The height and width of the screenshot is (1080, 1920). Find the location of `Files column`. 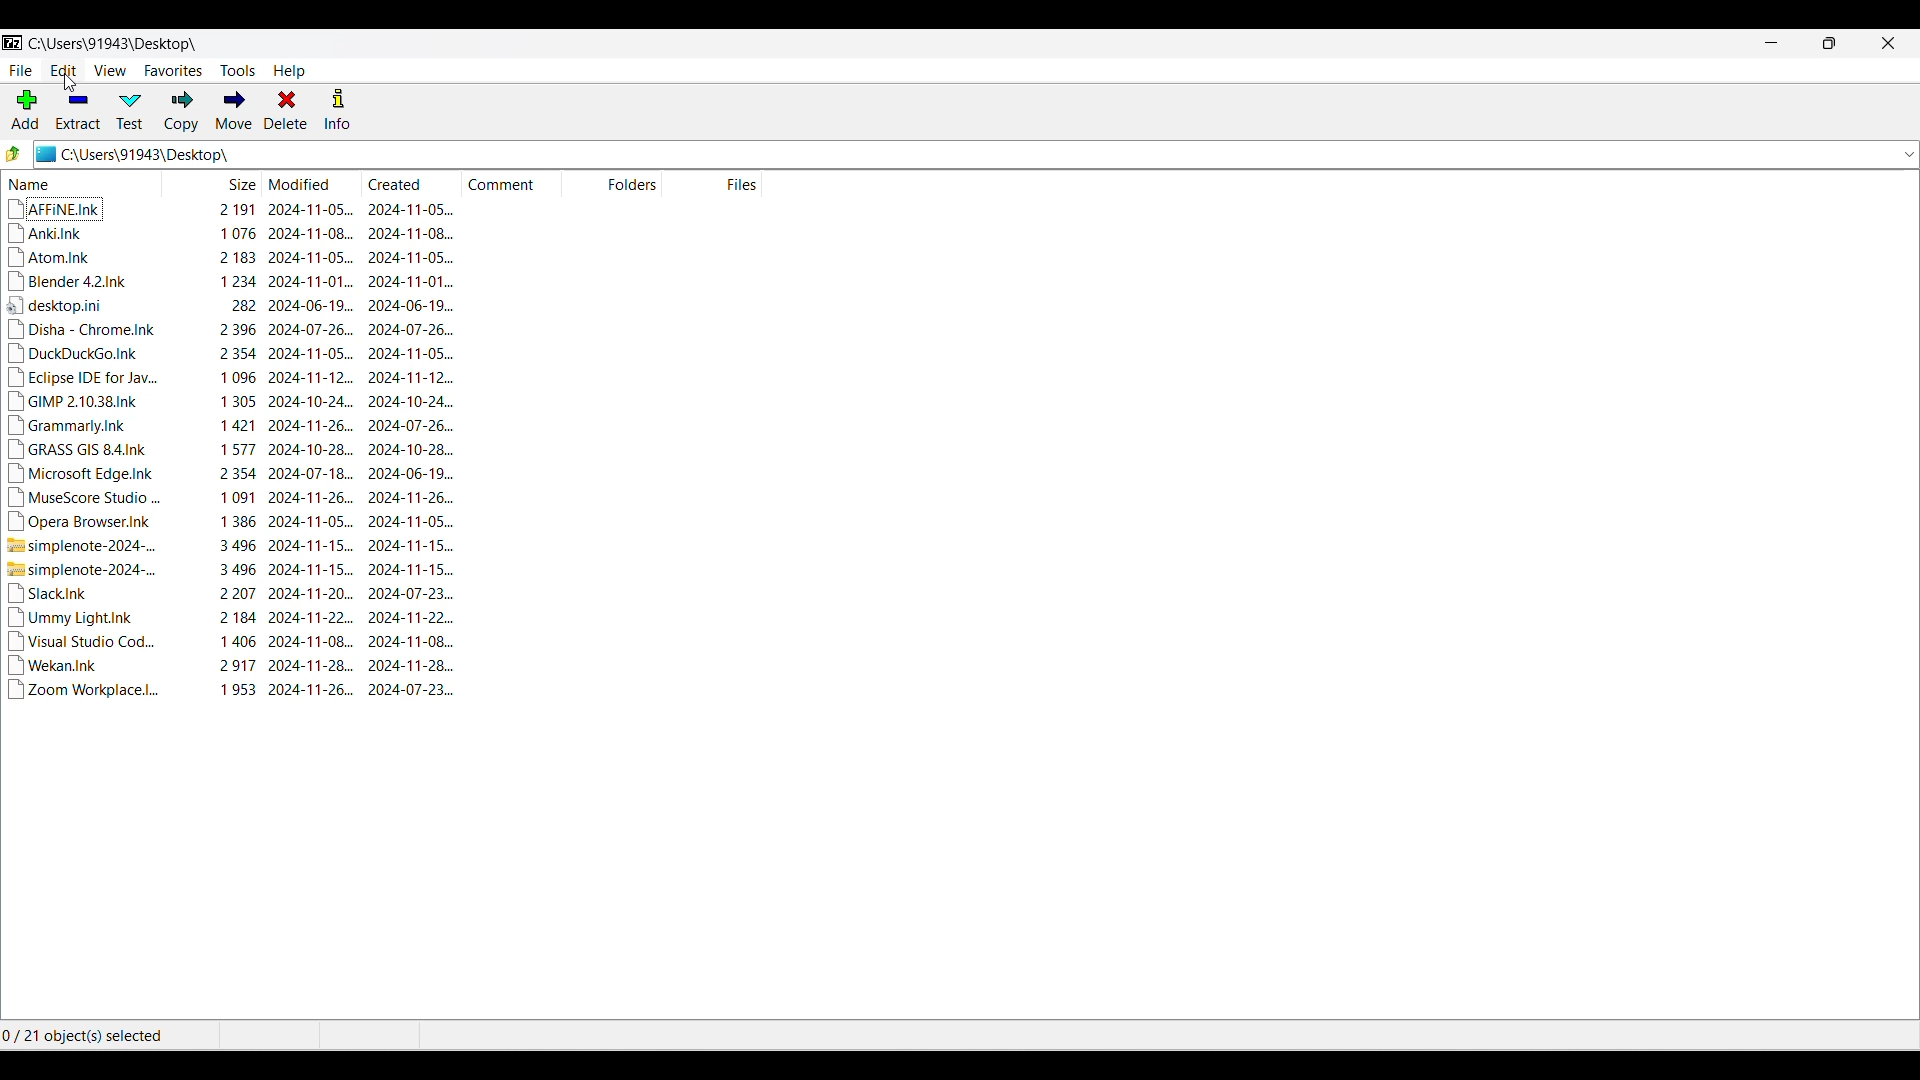

Files column is located at coordinates (712, 183).